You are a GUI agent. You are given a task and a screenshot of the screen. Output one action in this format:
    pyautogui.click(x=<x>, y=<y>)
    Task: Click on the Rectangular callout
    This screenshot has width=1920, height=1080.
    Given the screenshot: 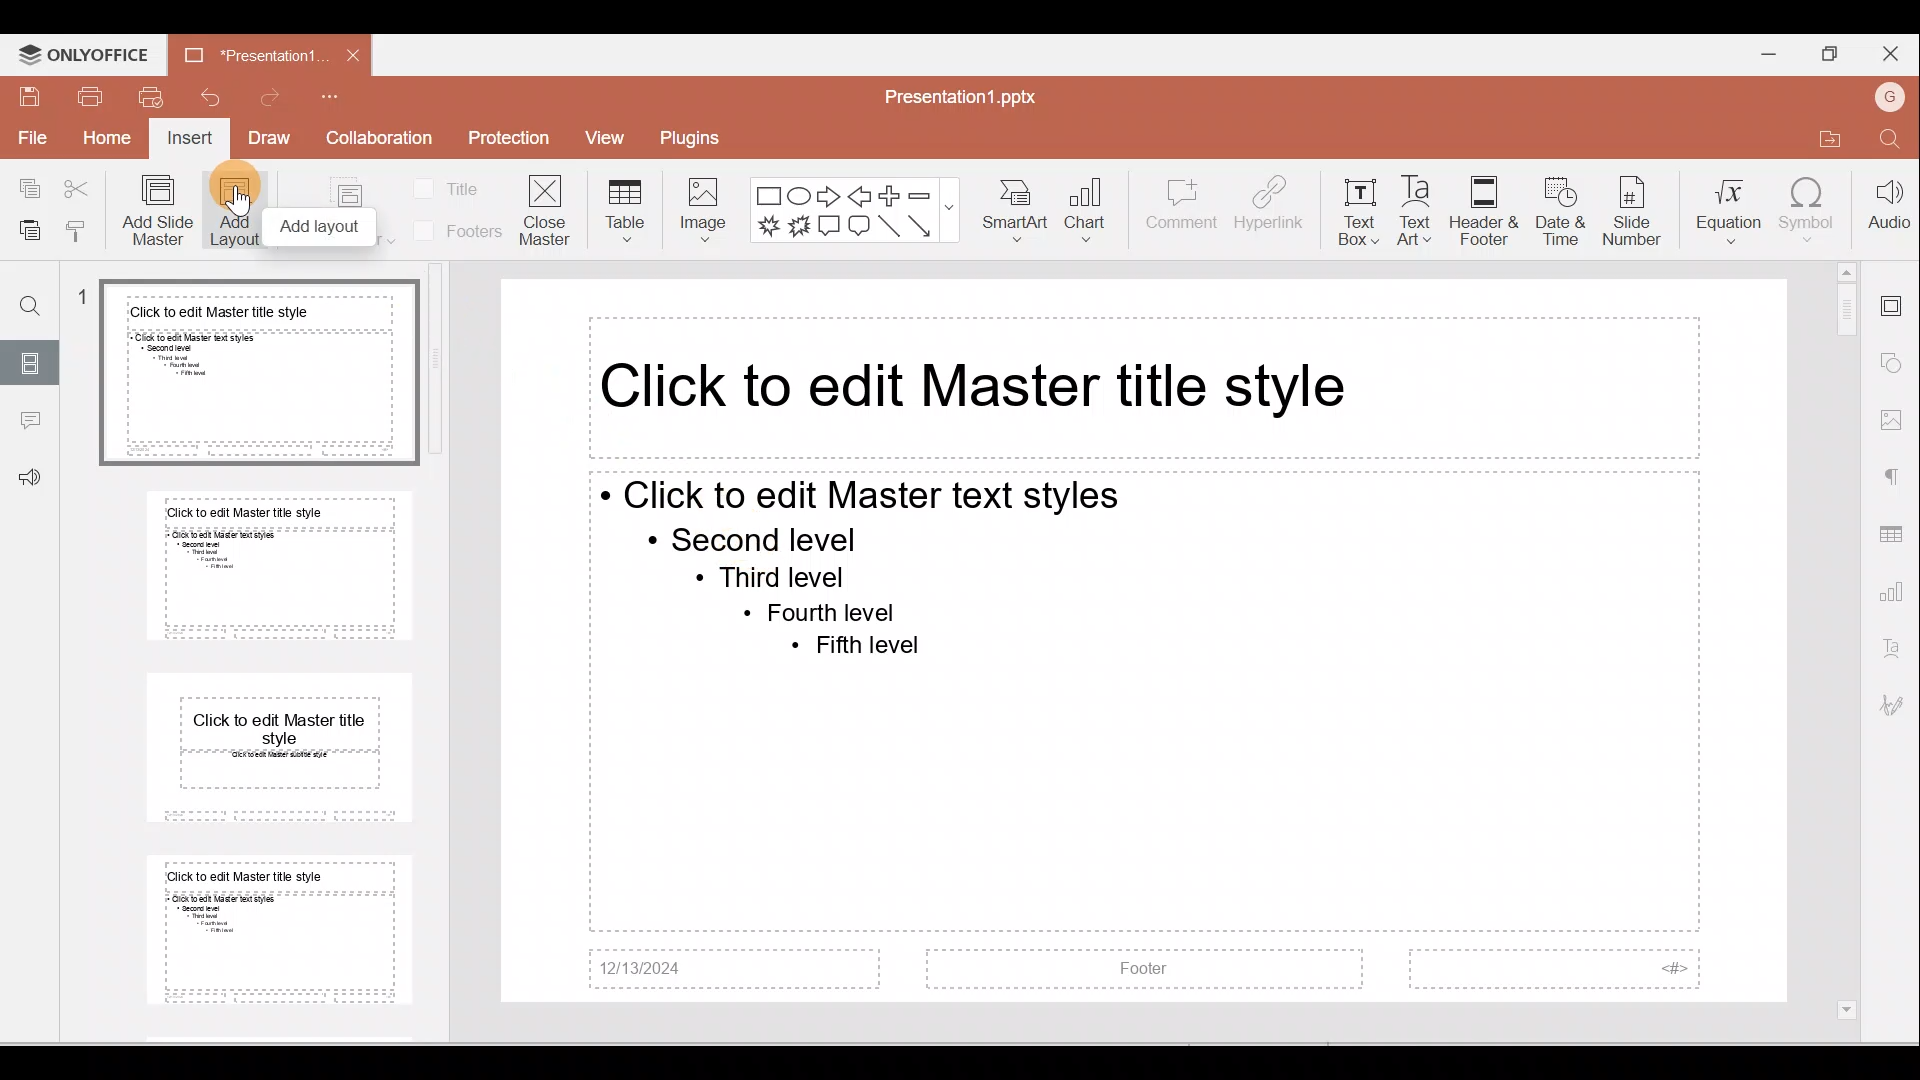 What is the action you would take?
    pyautogui.click(x=830, y=229)
    